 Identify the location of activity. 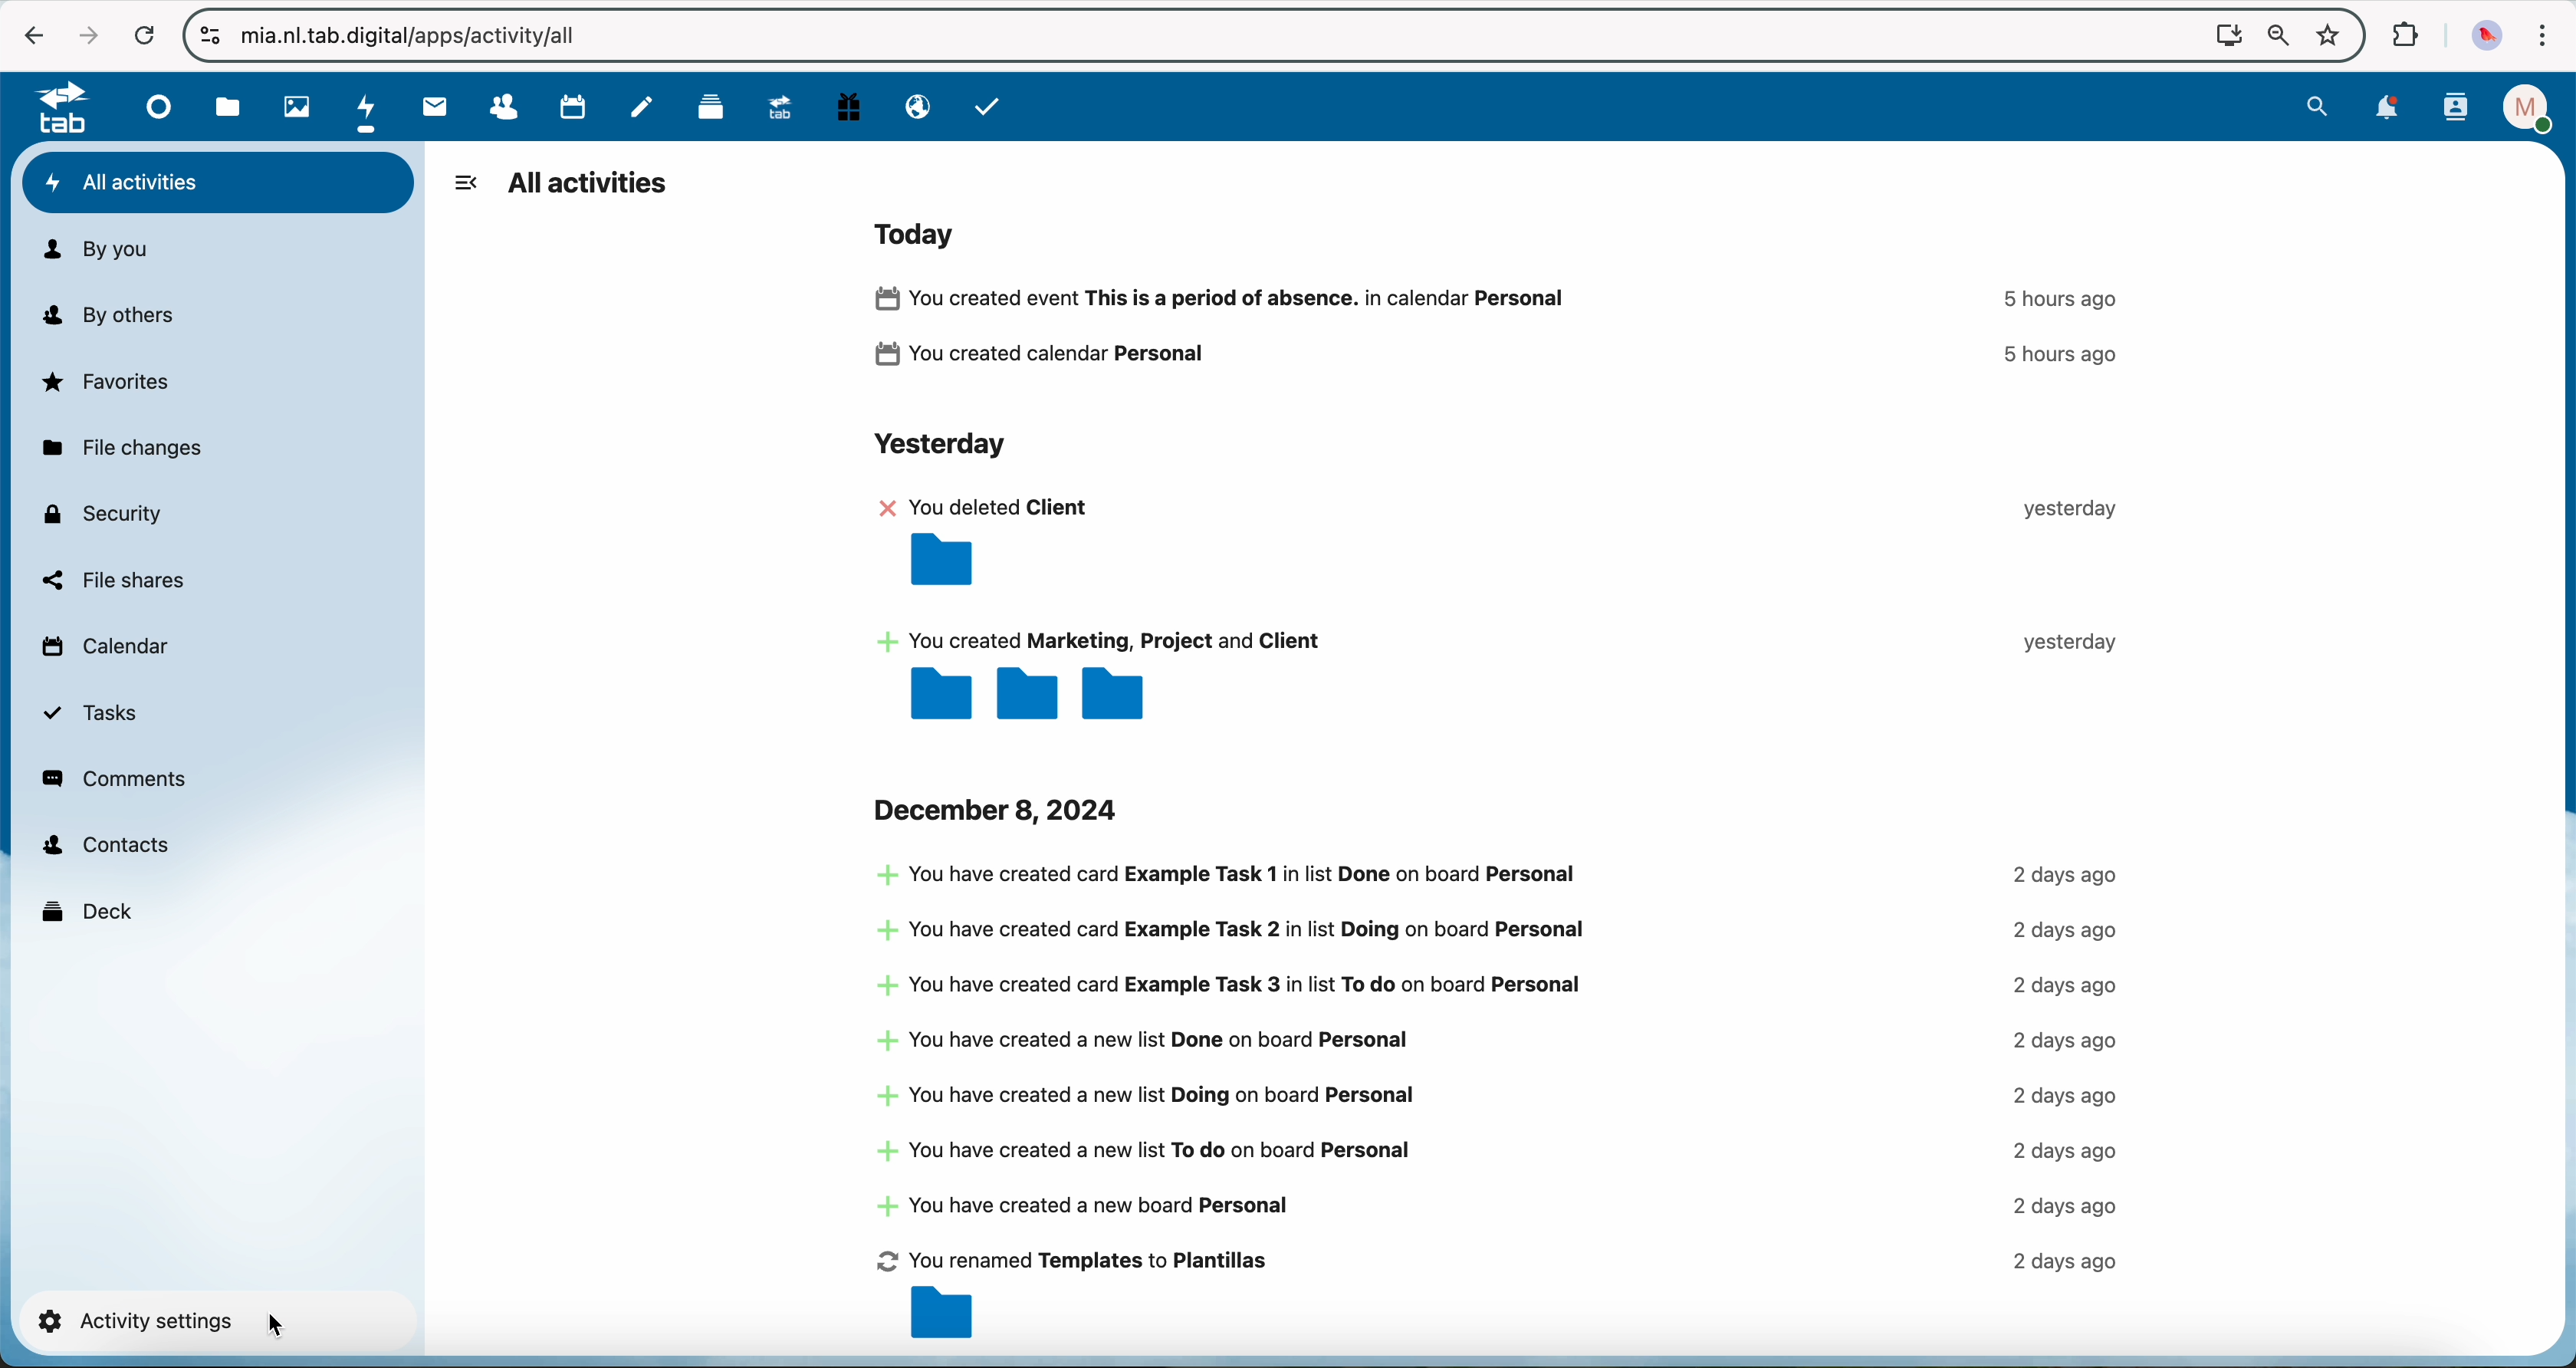
(1507, 331).